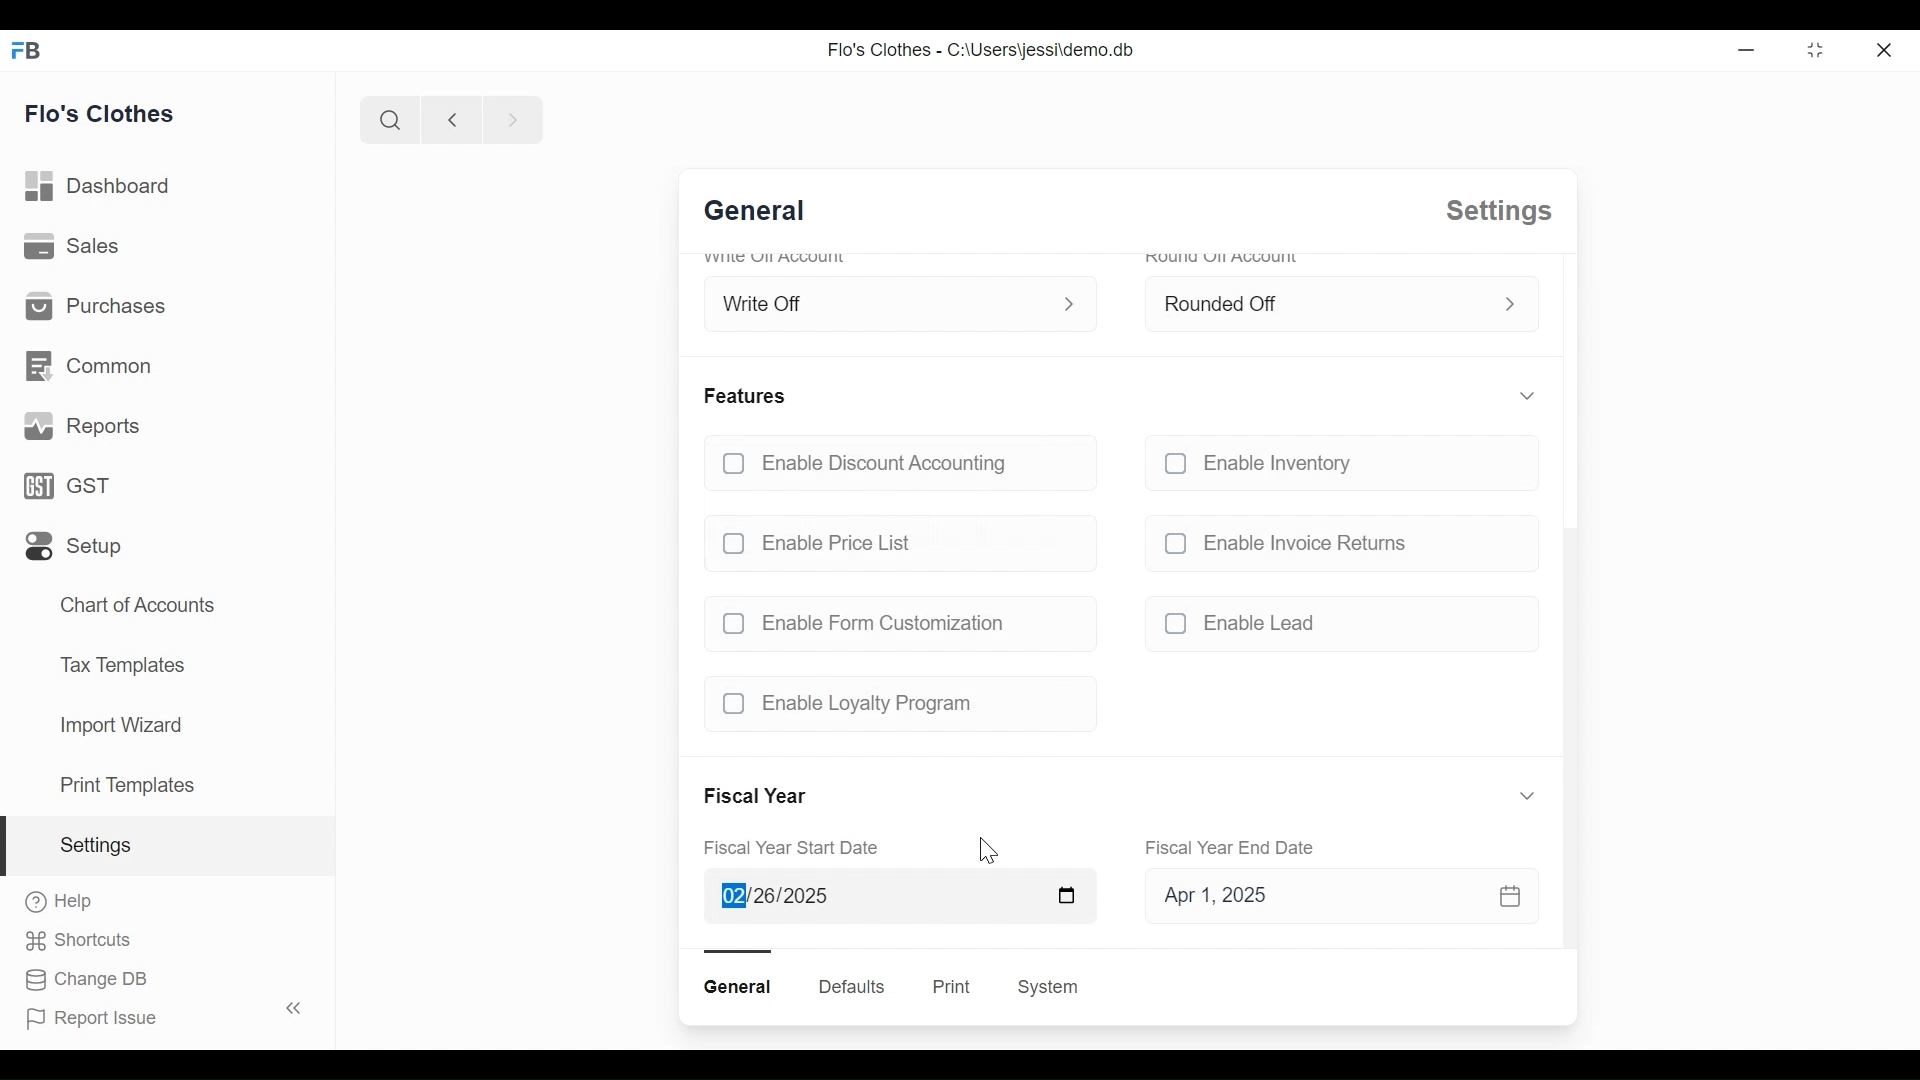  I want to click on Expand, so click(1074, 302).